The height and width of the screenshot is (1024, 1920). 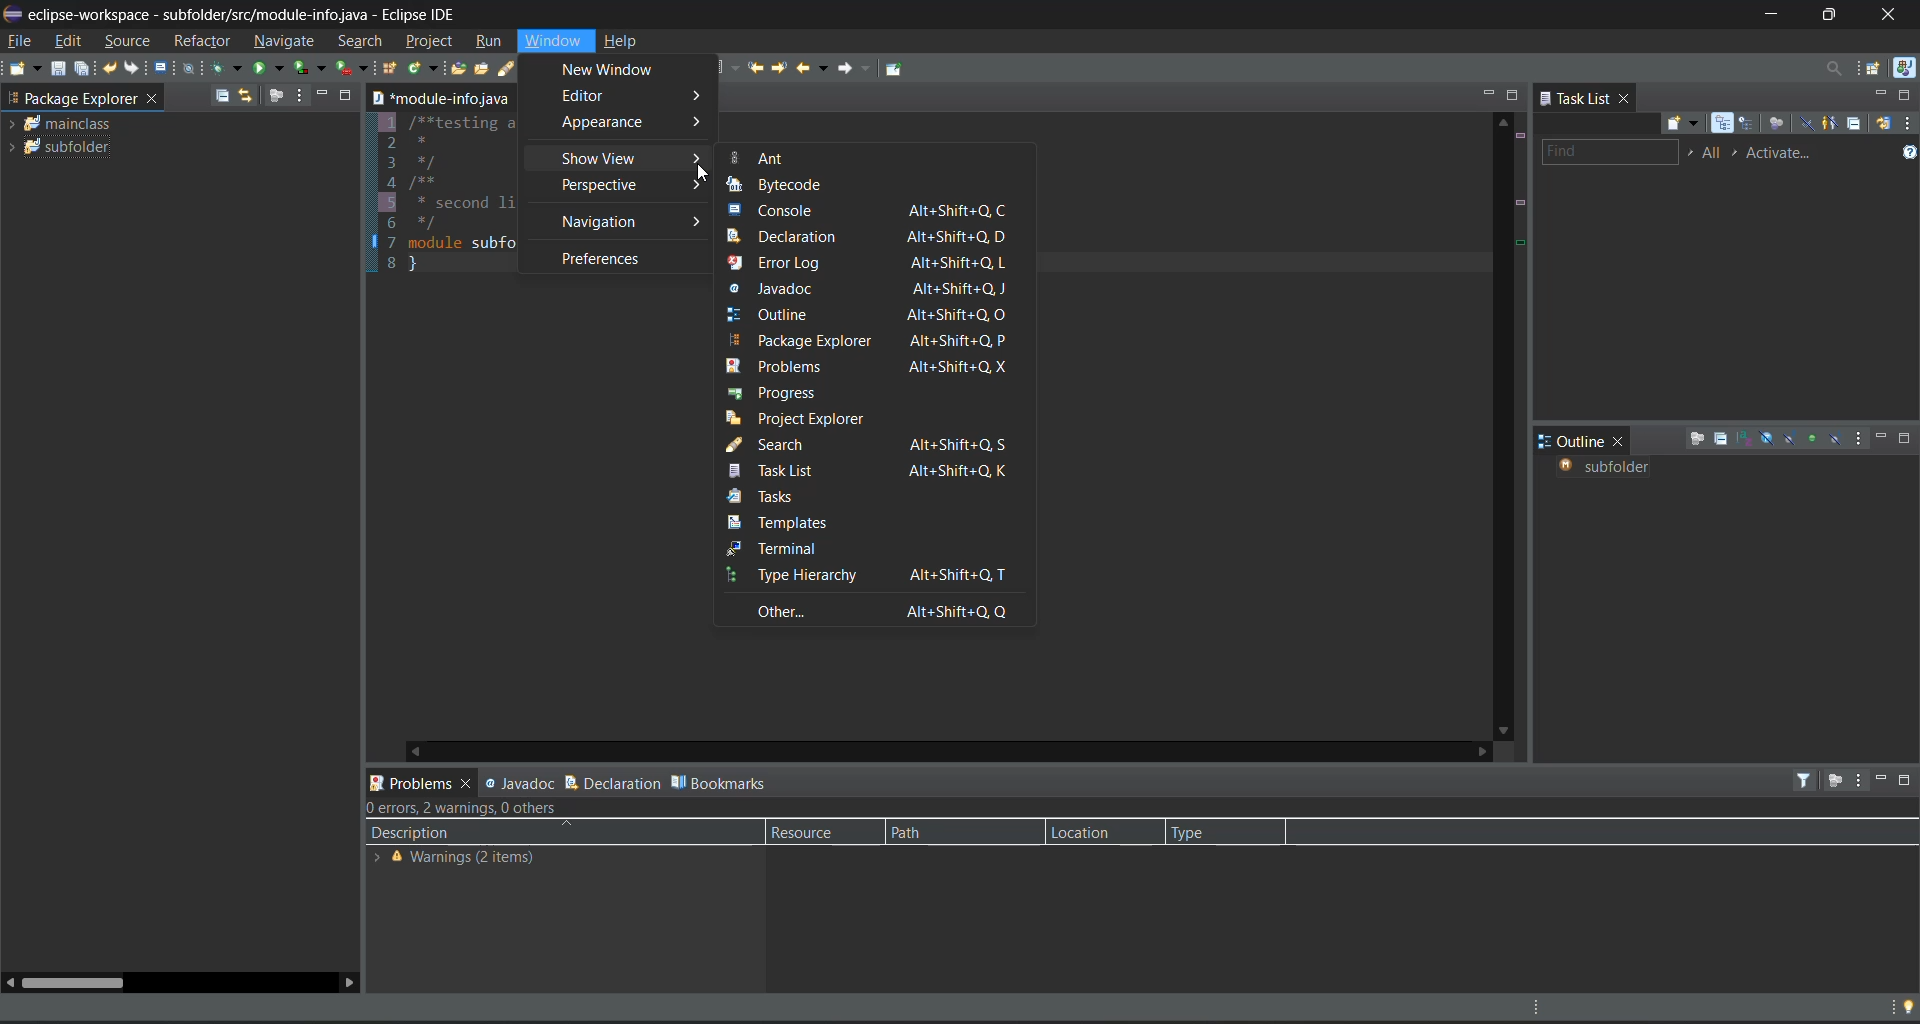 What do you see at coordinates (1859, 122) in the screenshot?
I see `collapse all` at bounding box center [1859, 122].